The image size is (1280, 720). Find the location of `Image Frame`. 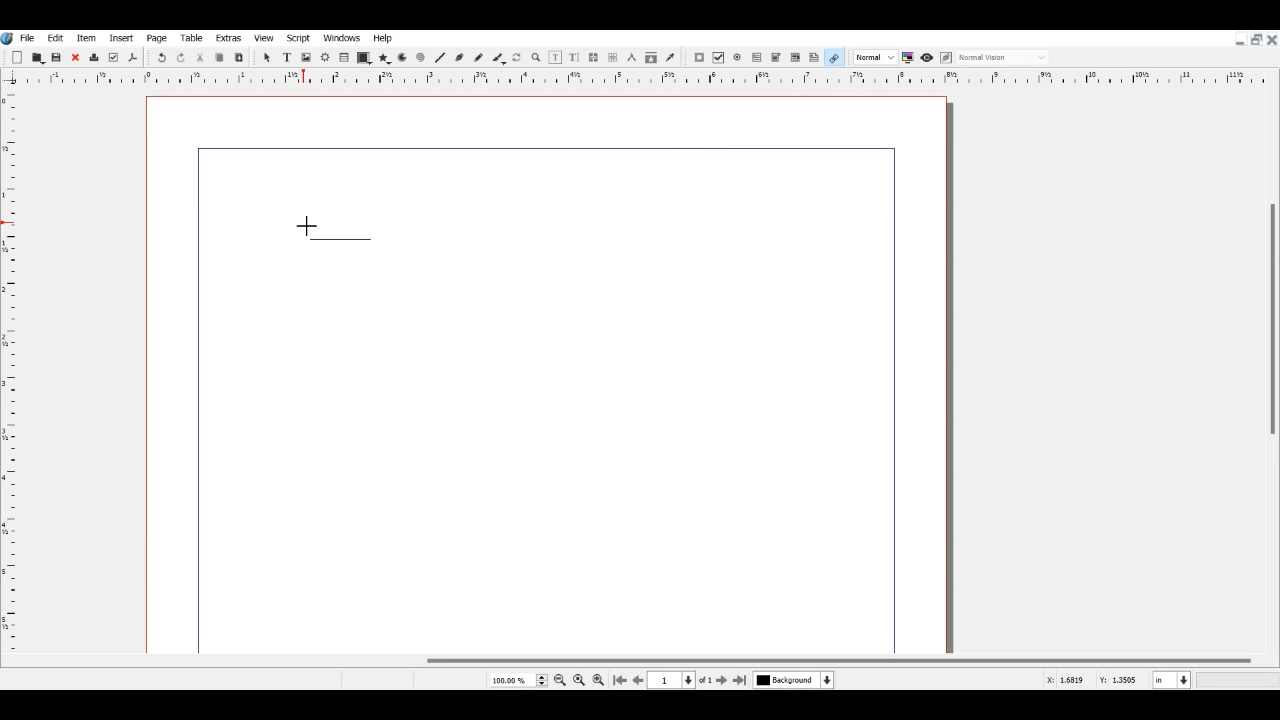

Image Frame is located at coordinates (306, 57).